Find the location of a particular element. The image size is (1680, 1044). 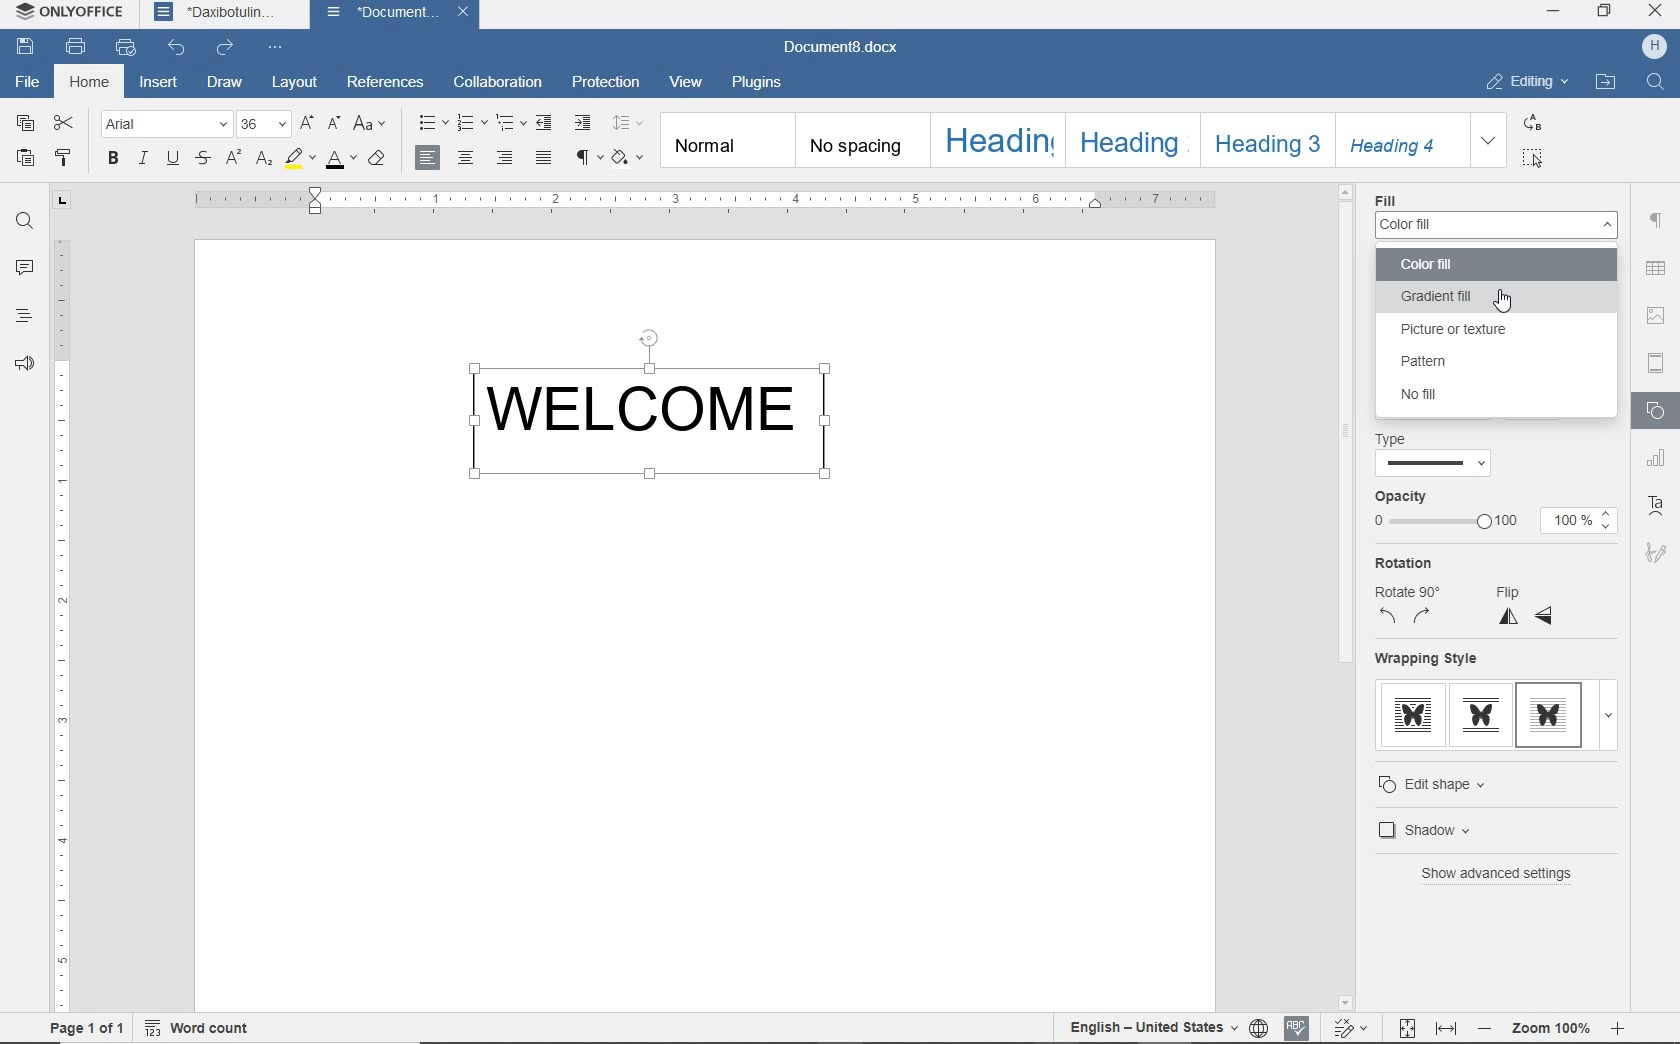

COMMENTS is located at coordinates (26, 268).